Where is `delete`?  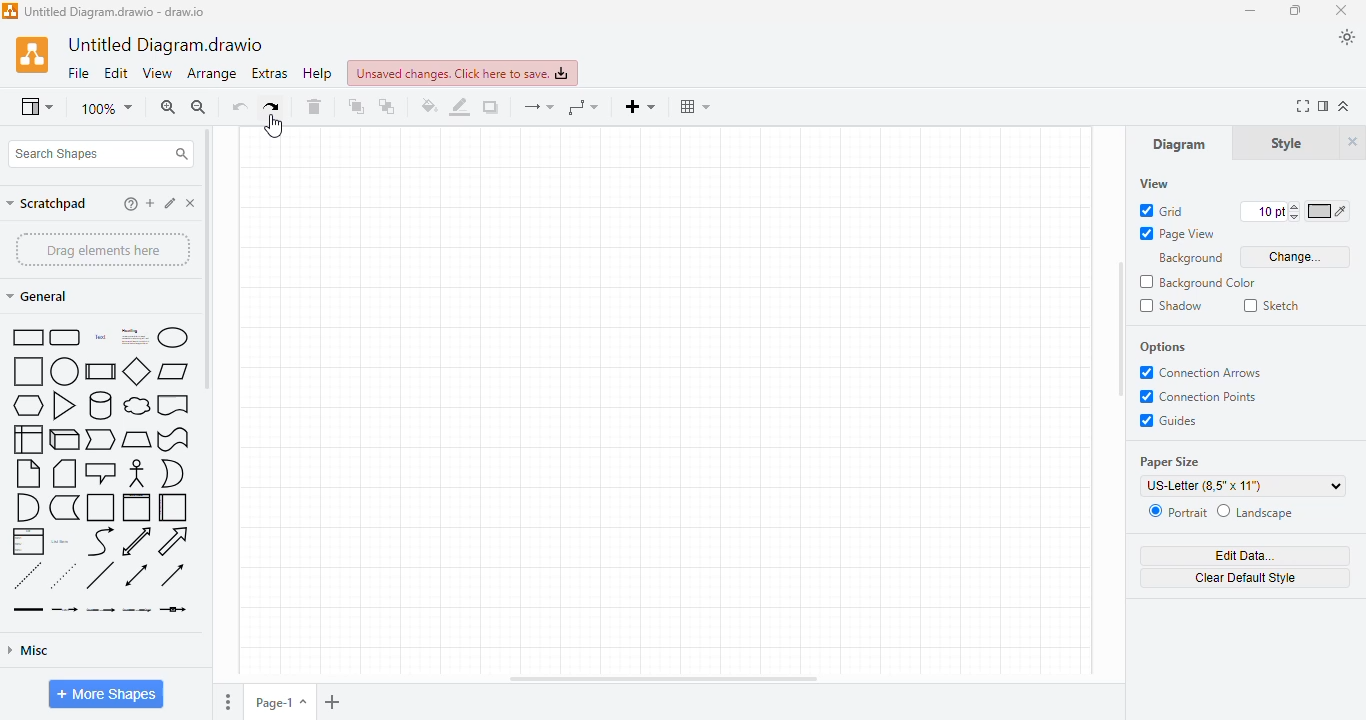 delete is located at coordinates (313, 107).